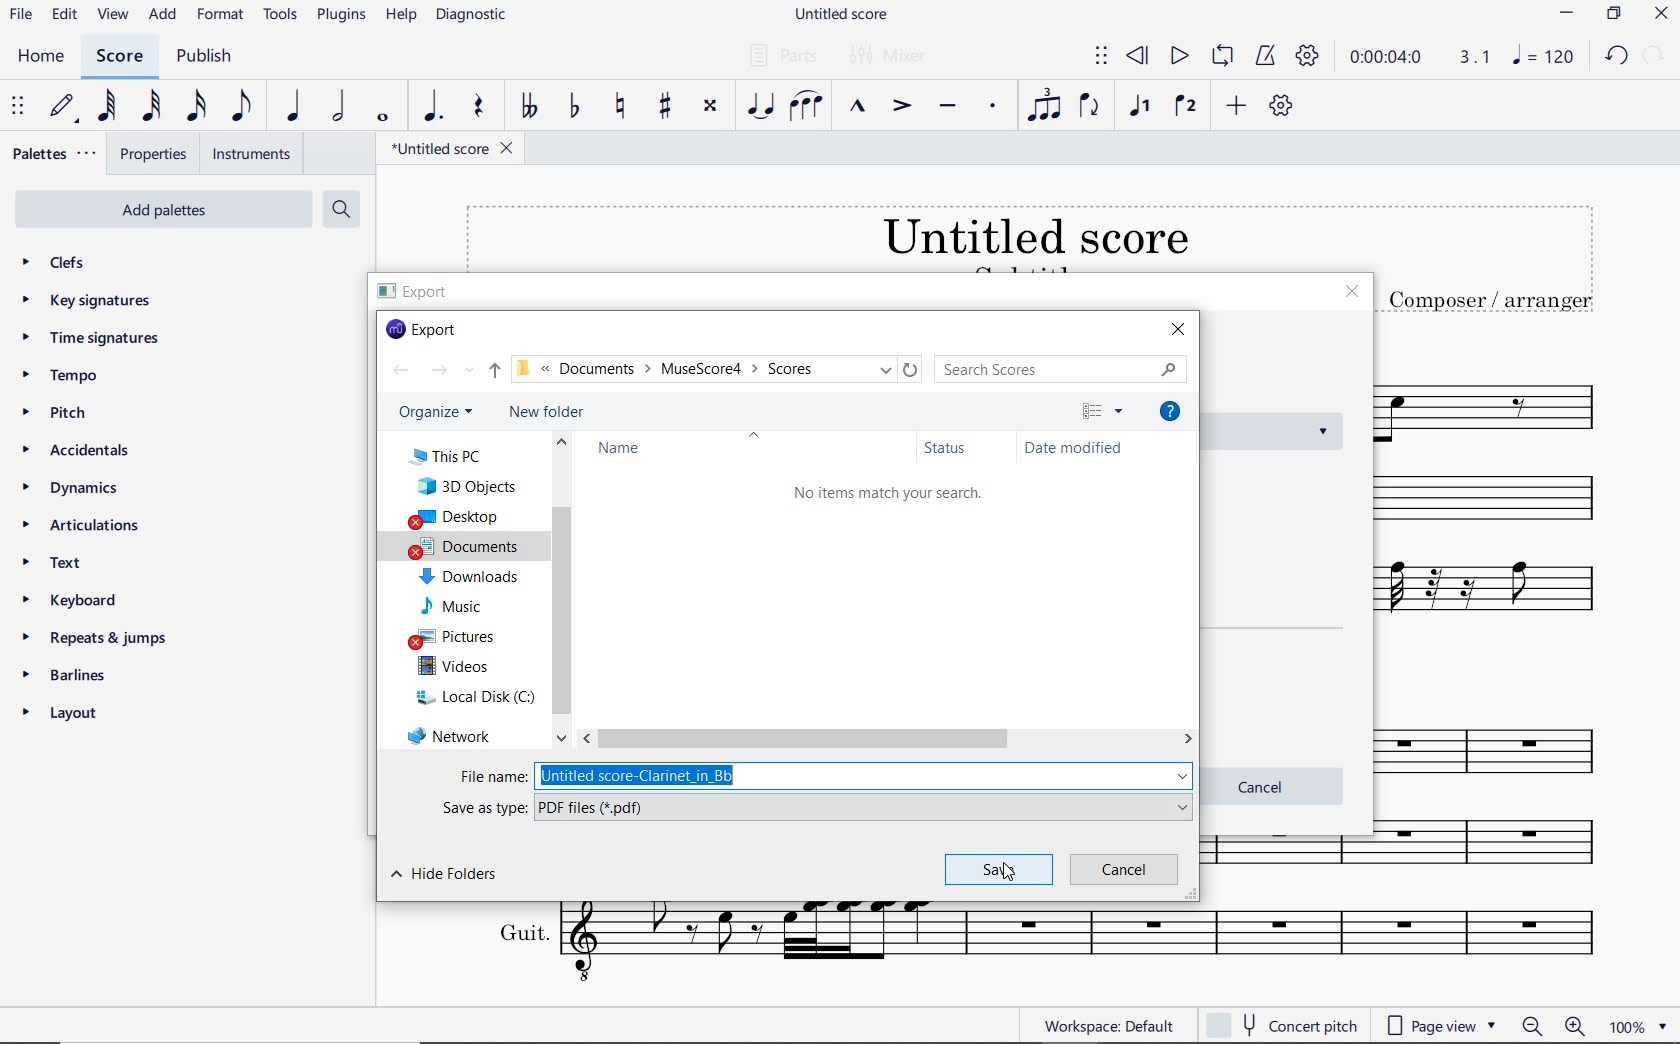 The width and height of the screenshot is (1680, 1044). What do you see at coordinates (113, 13) in the screenshot?
I see `VIEW` at bounding box center [113, 13].